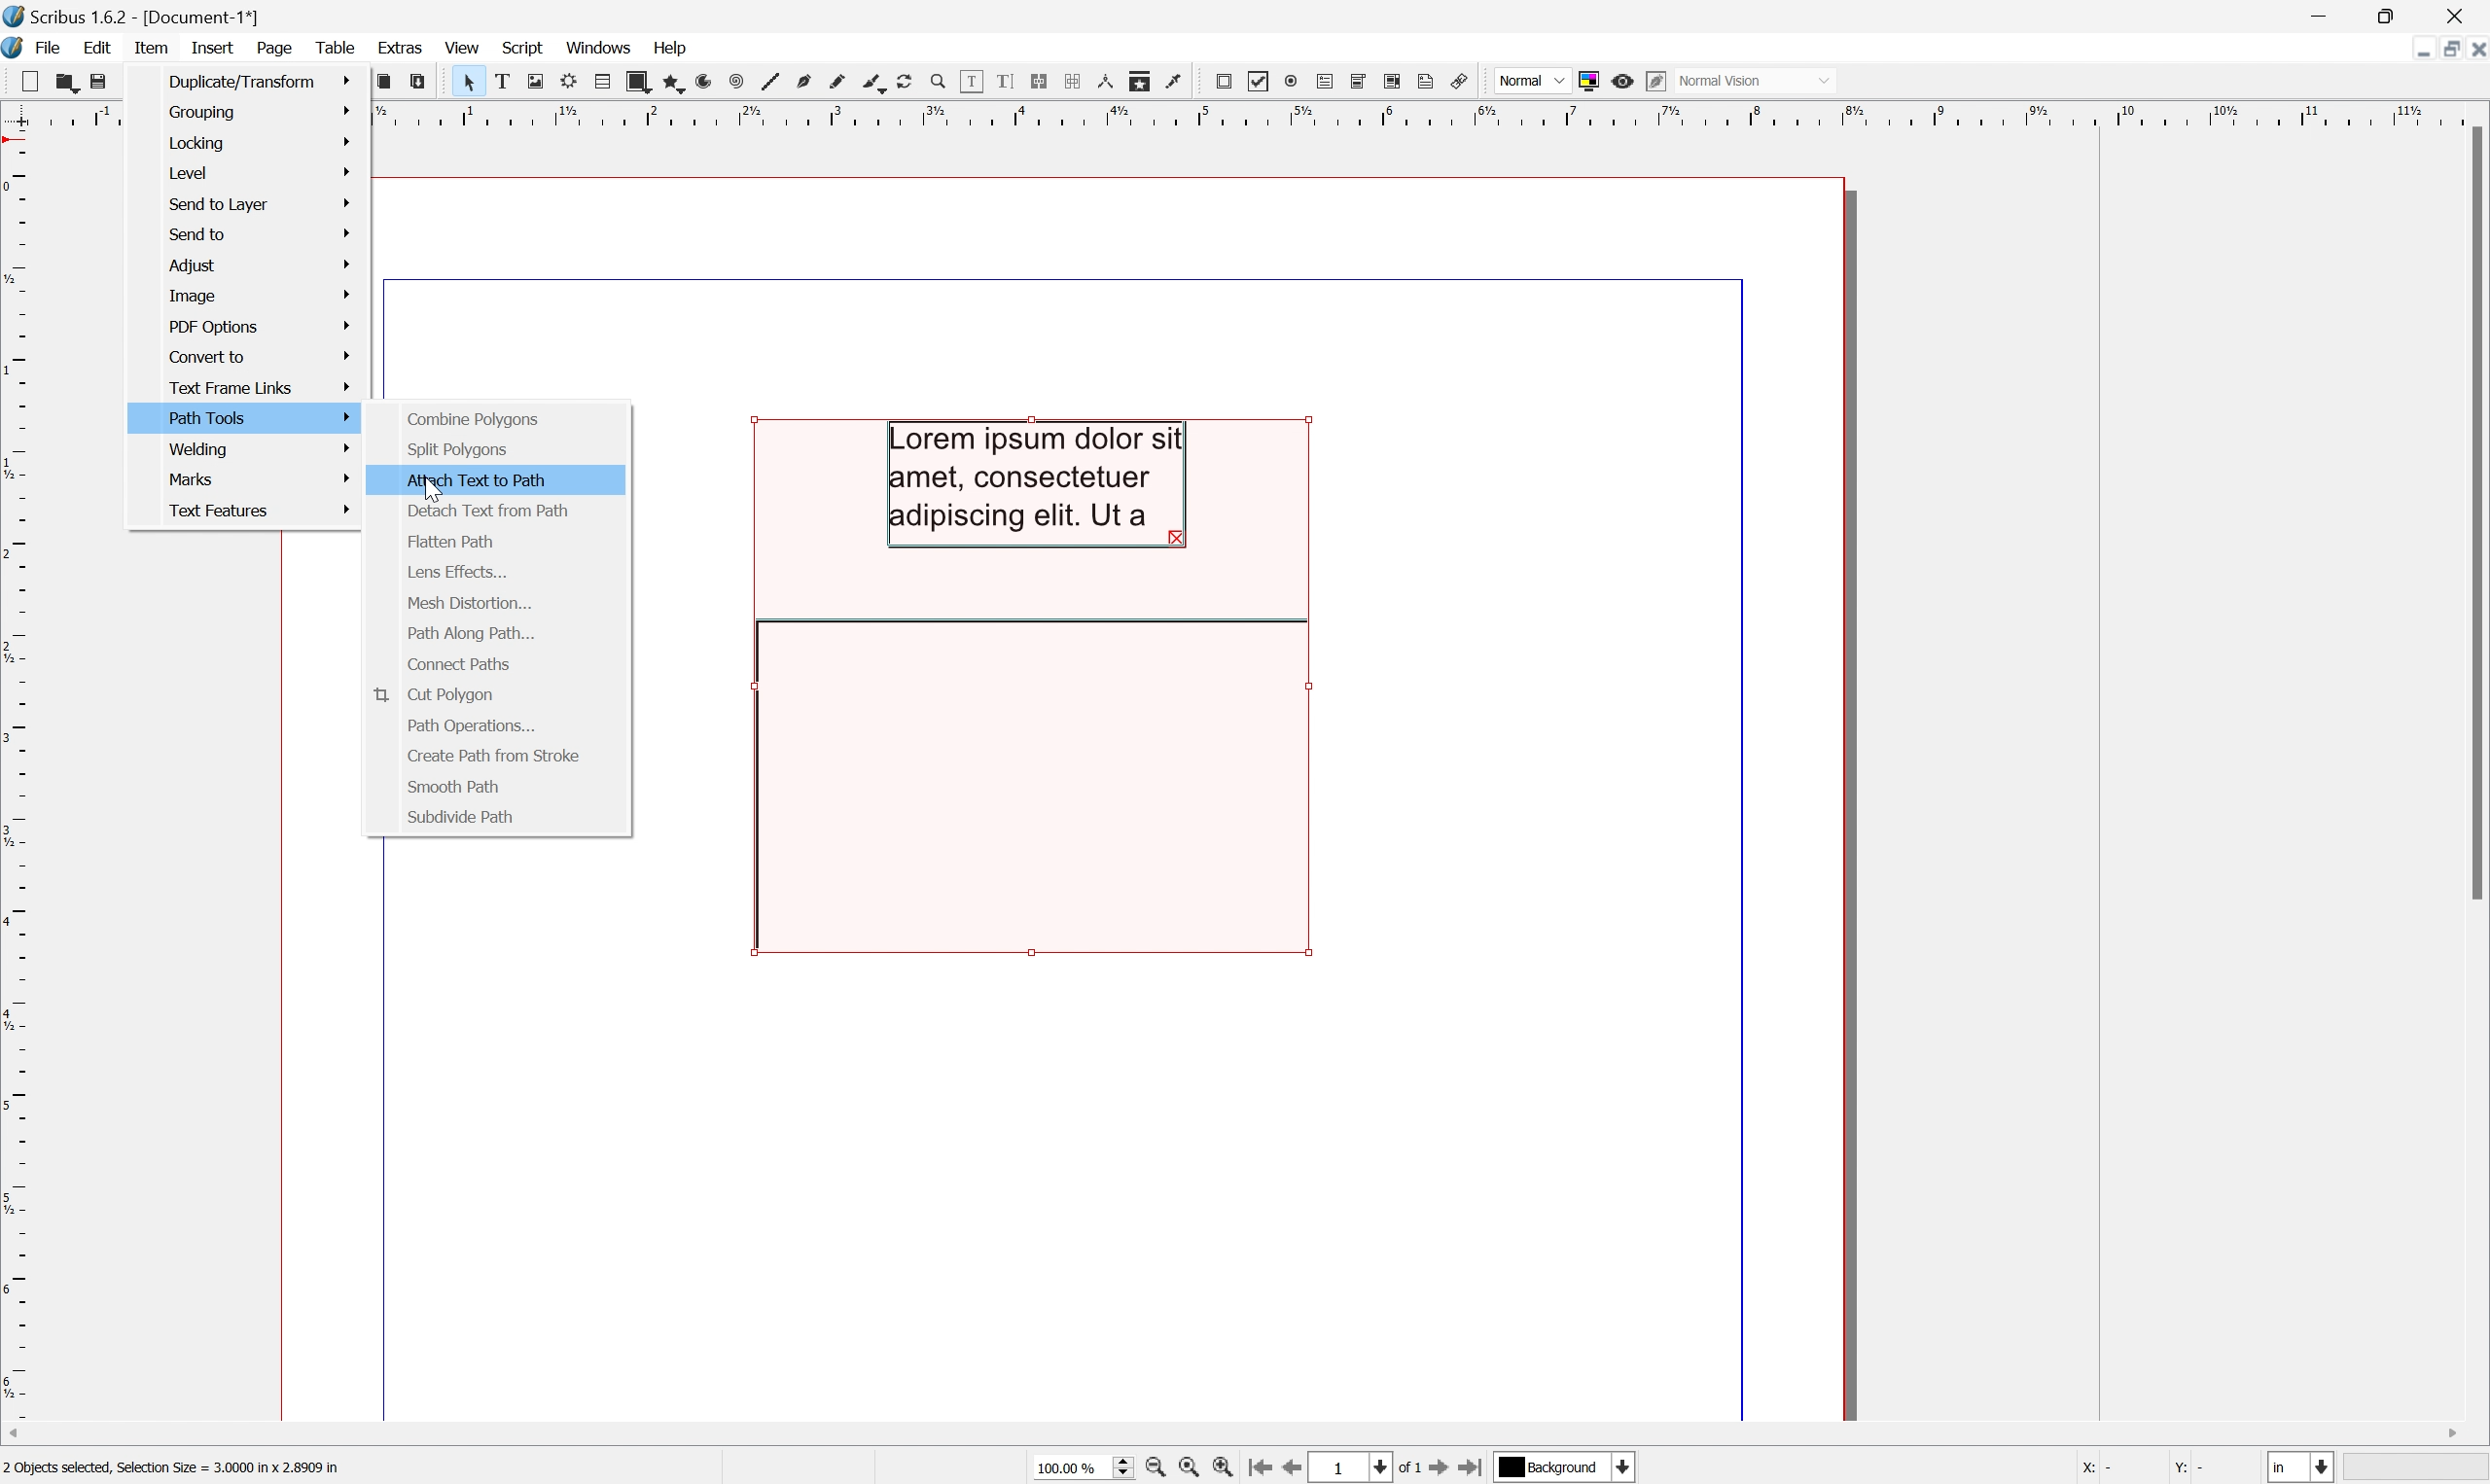  What do you see at coordinates (1658, 80) in the screenshot?
I see `Edit in preview mode` at bounding box center [1658, 80].